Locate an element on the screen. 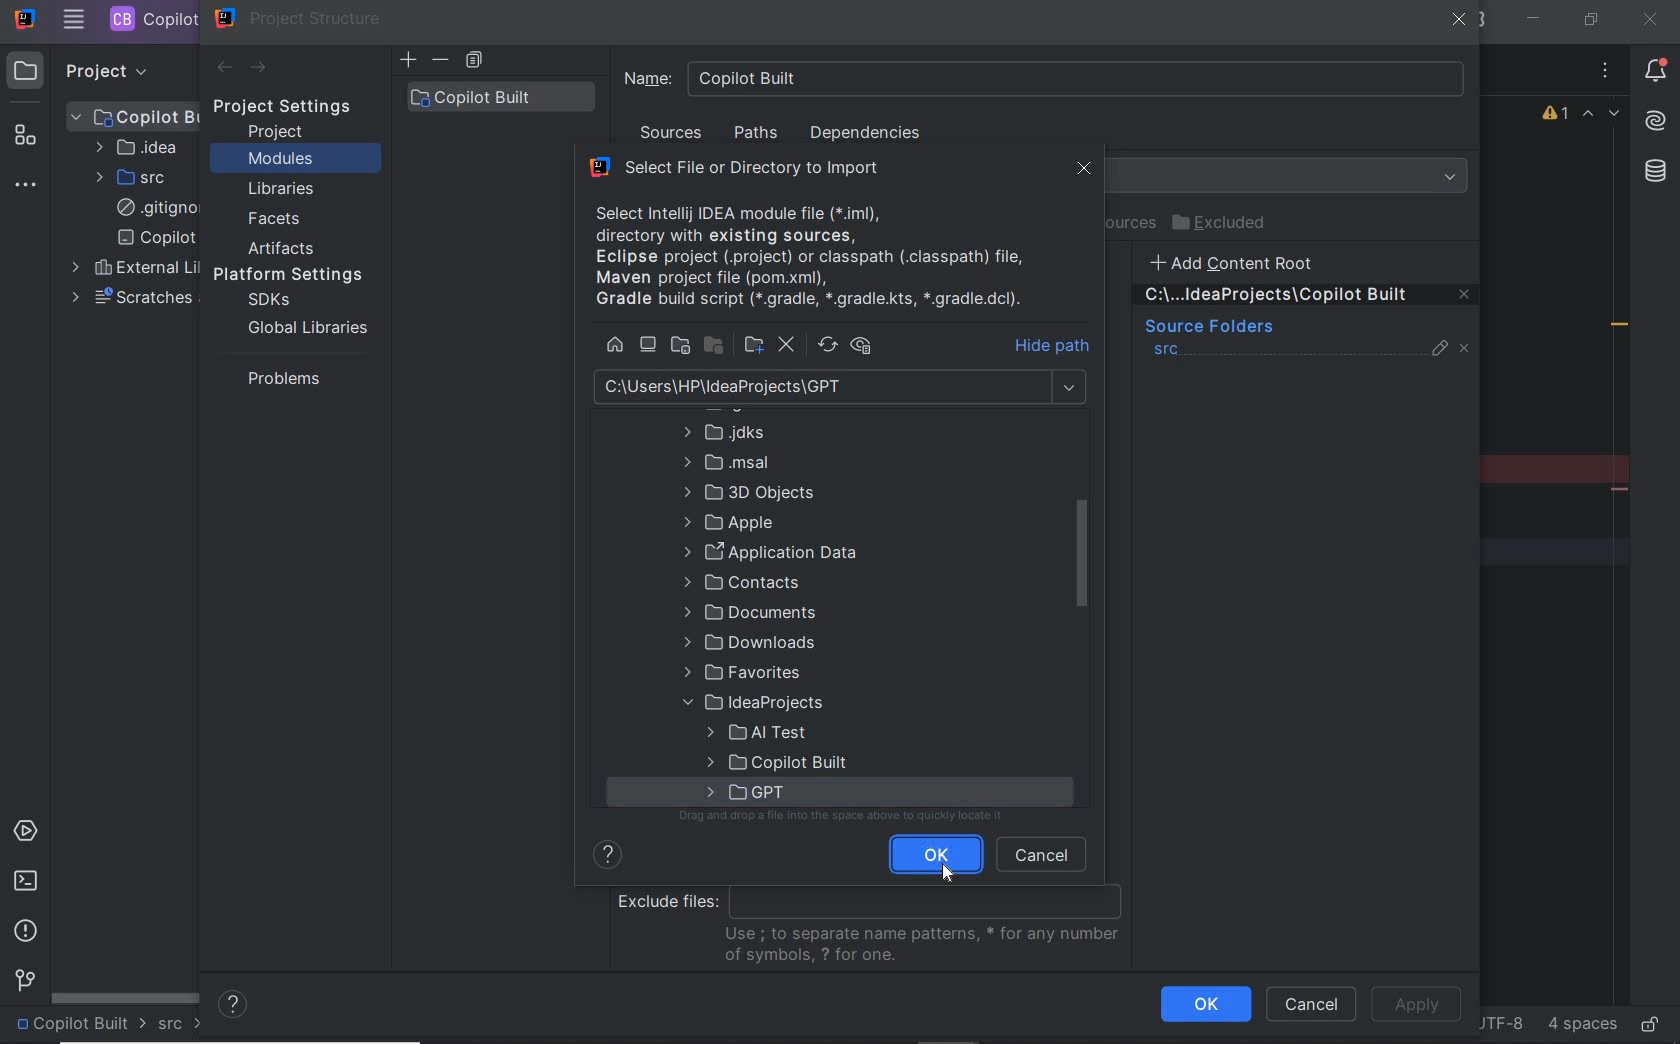 The height and width of the screenshot is (1044, 1680). refresh is located at coordinates (828, 345).